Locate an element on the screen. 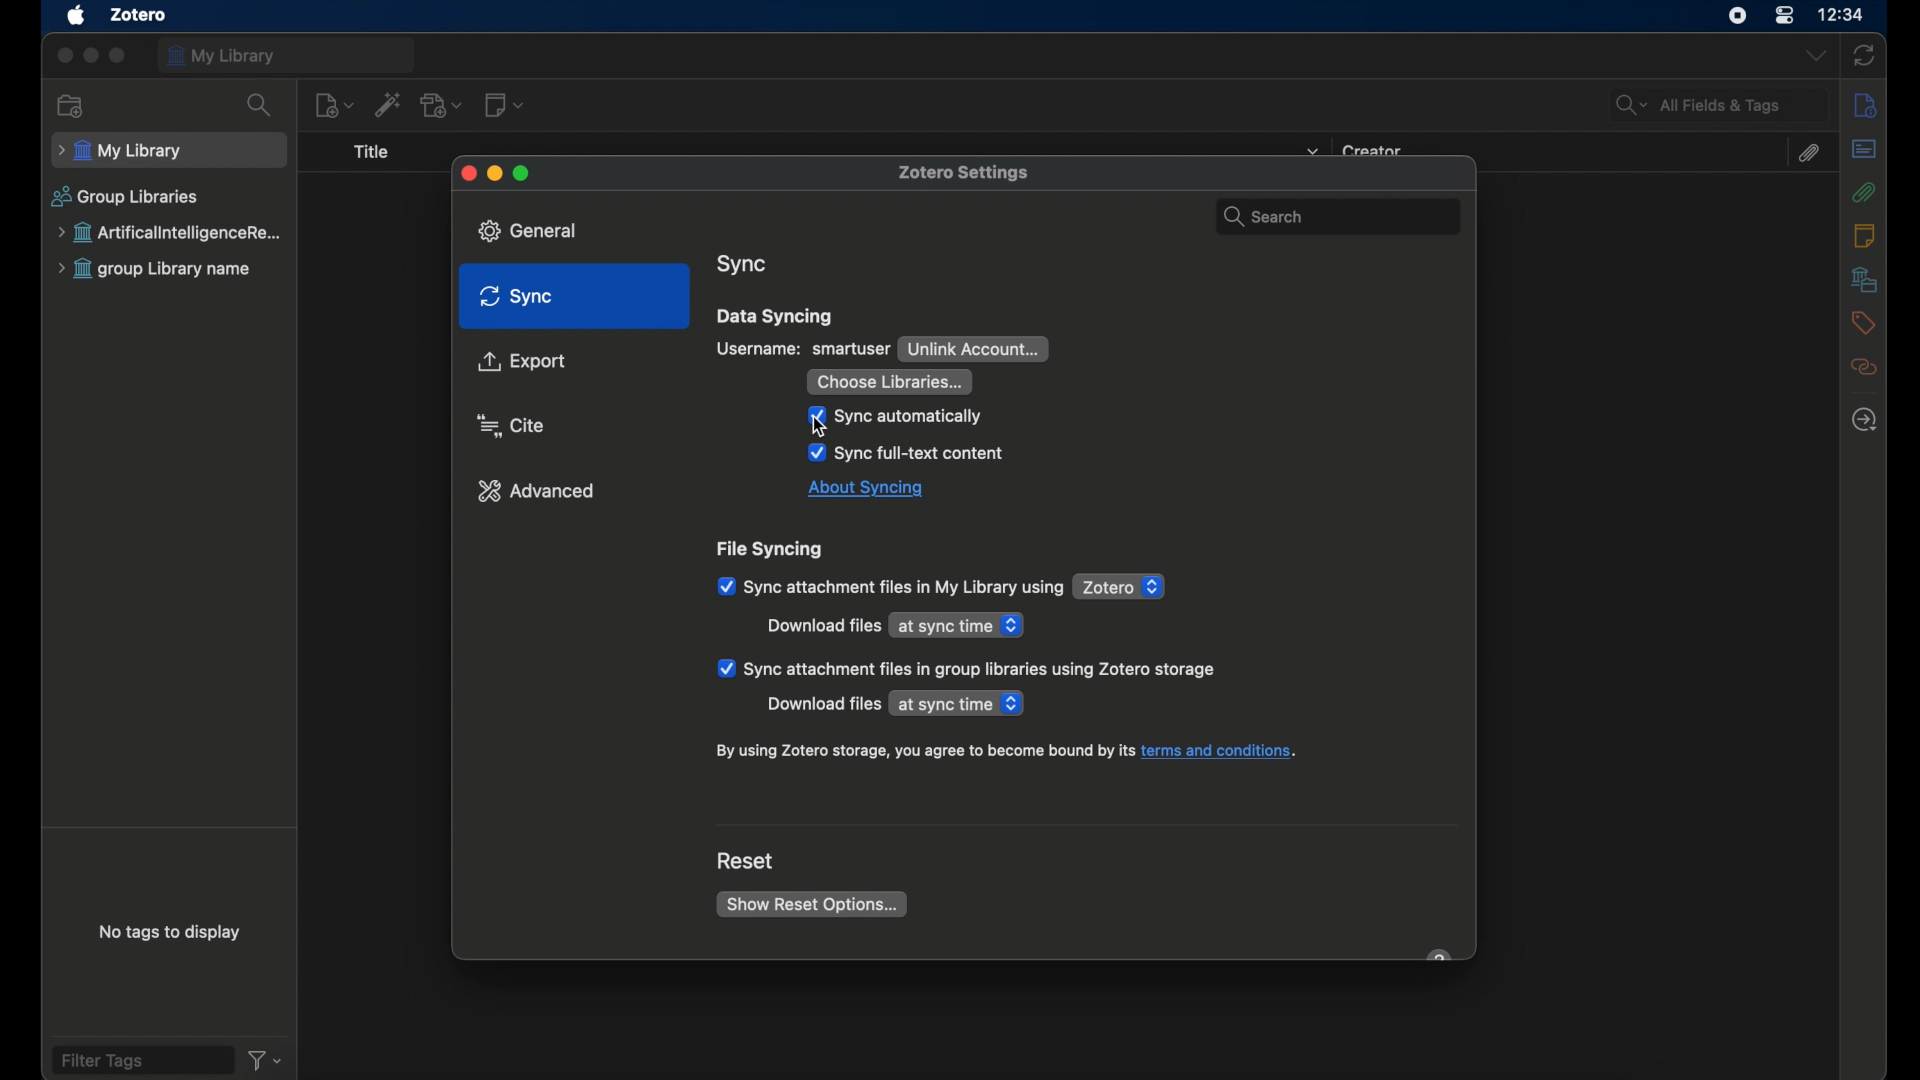 This screenshot has width=1920, height=1080. download files is located at coordinates (823, 626).